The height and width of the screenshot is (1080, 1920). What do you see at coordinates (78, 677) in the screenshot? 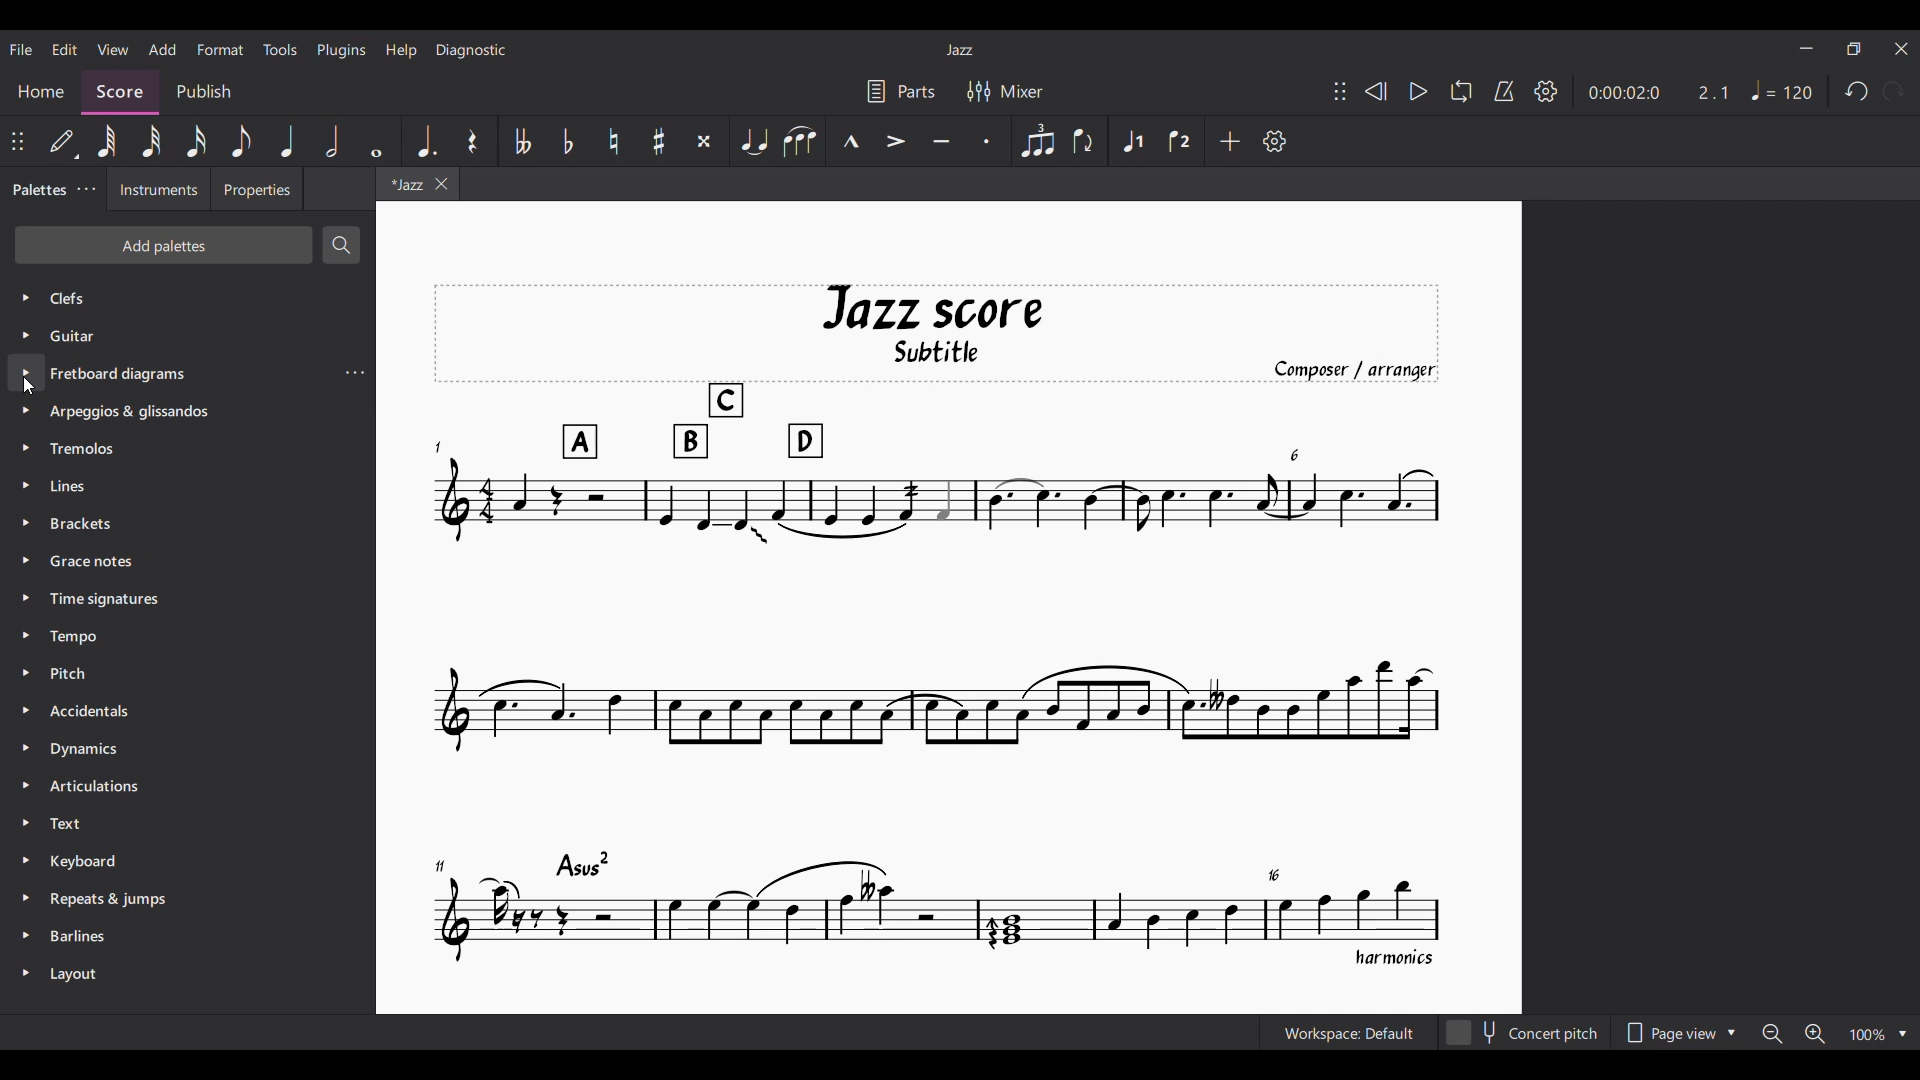
I see `Pitch` at bounding box center [78, 677].